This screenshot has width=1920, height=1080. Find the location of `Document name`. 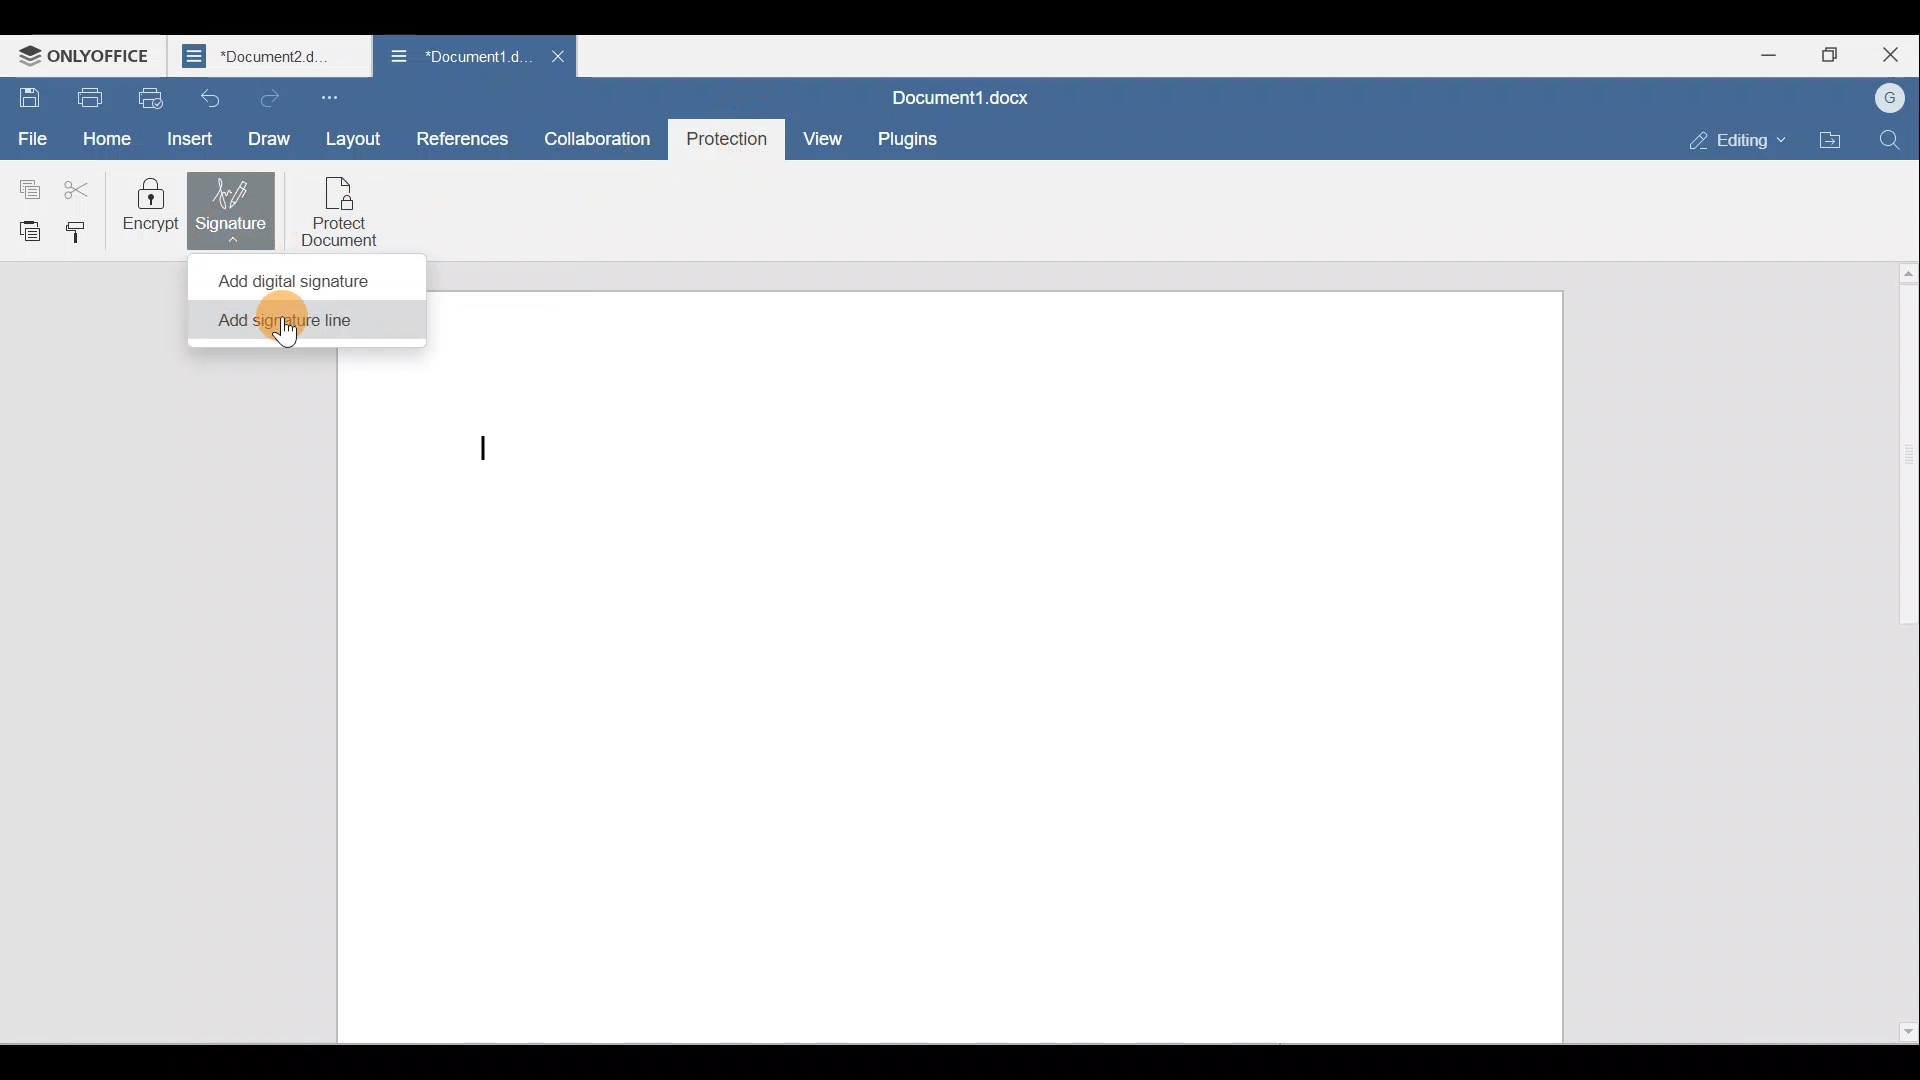

Document name is located at coordinates (959, 95).